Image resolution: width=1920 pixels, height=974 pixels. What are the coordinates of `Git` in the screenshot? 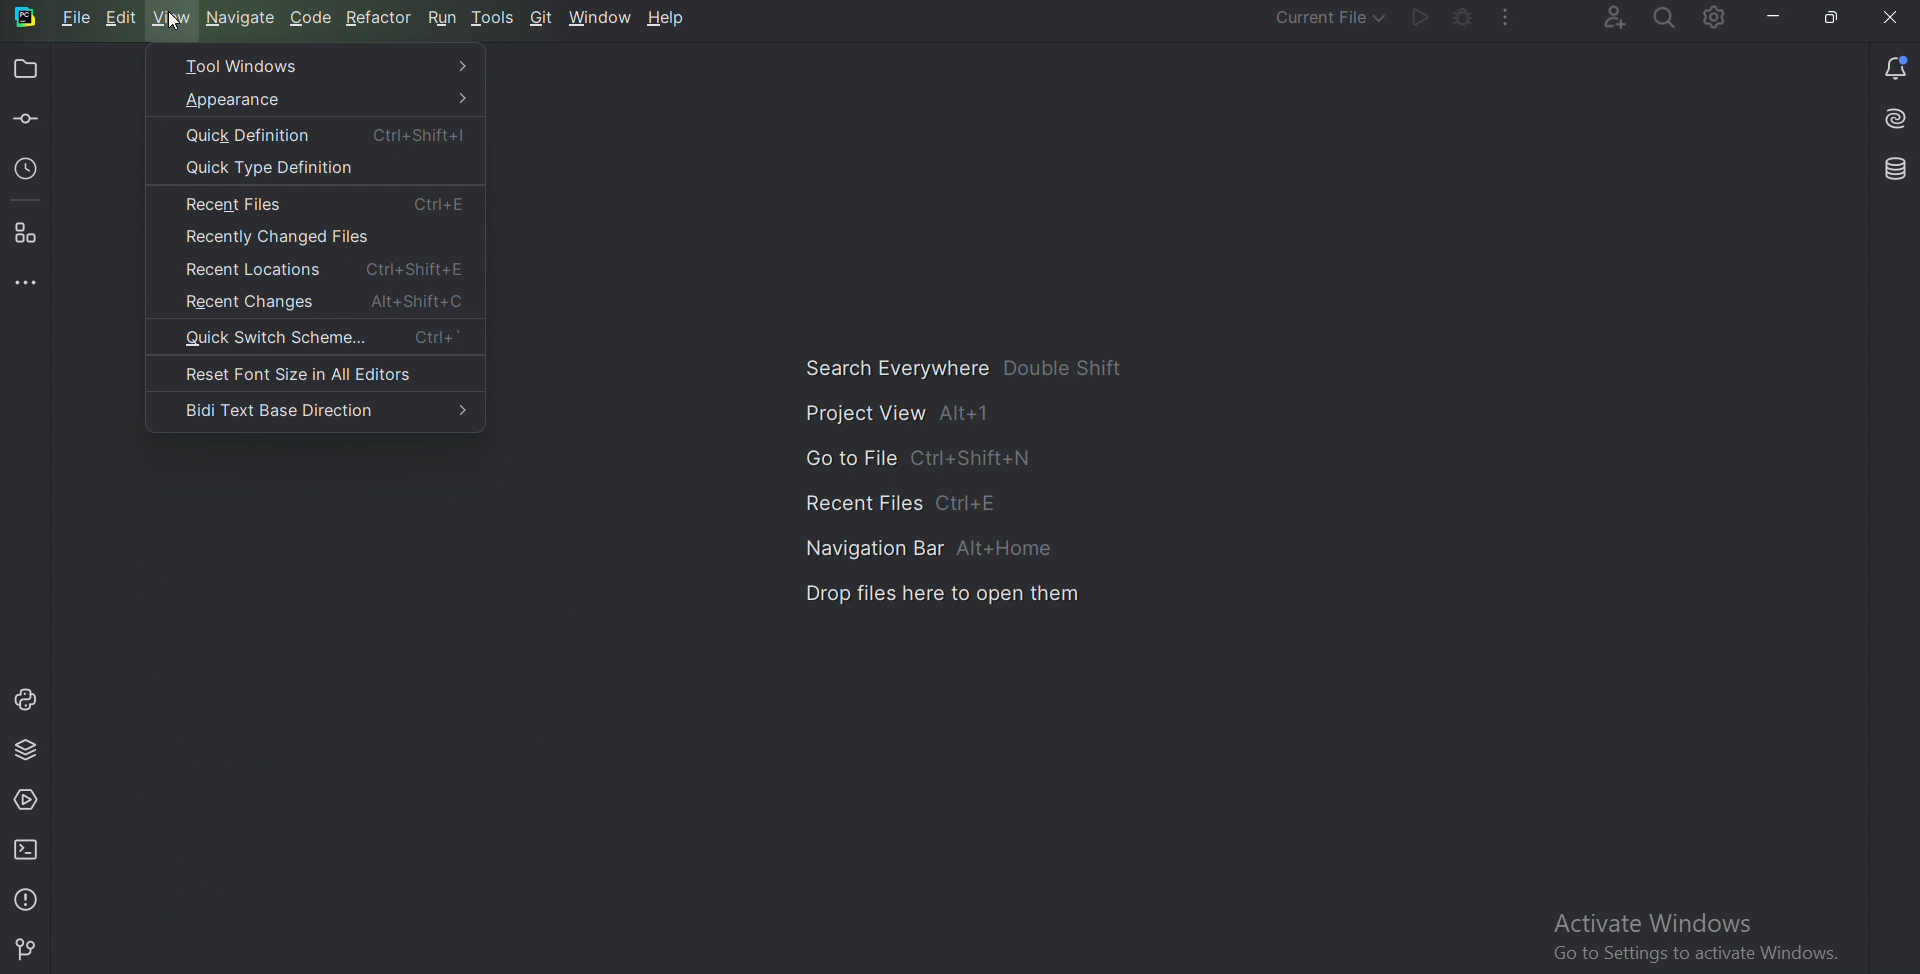 It's located at (542, 18).